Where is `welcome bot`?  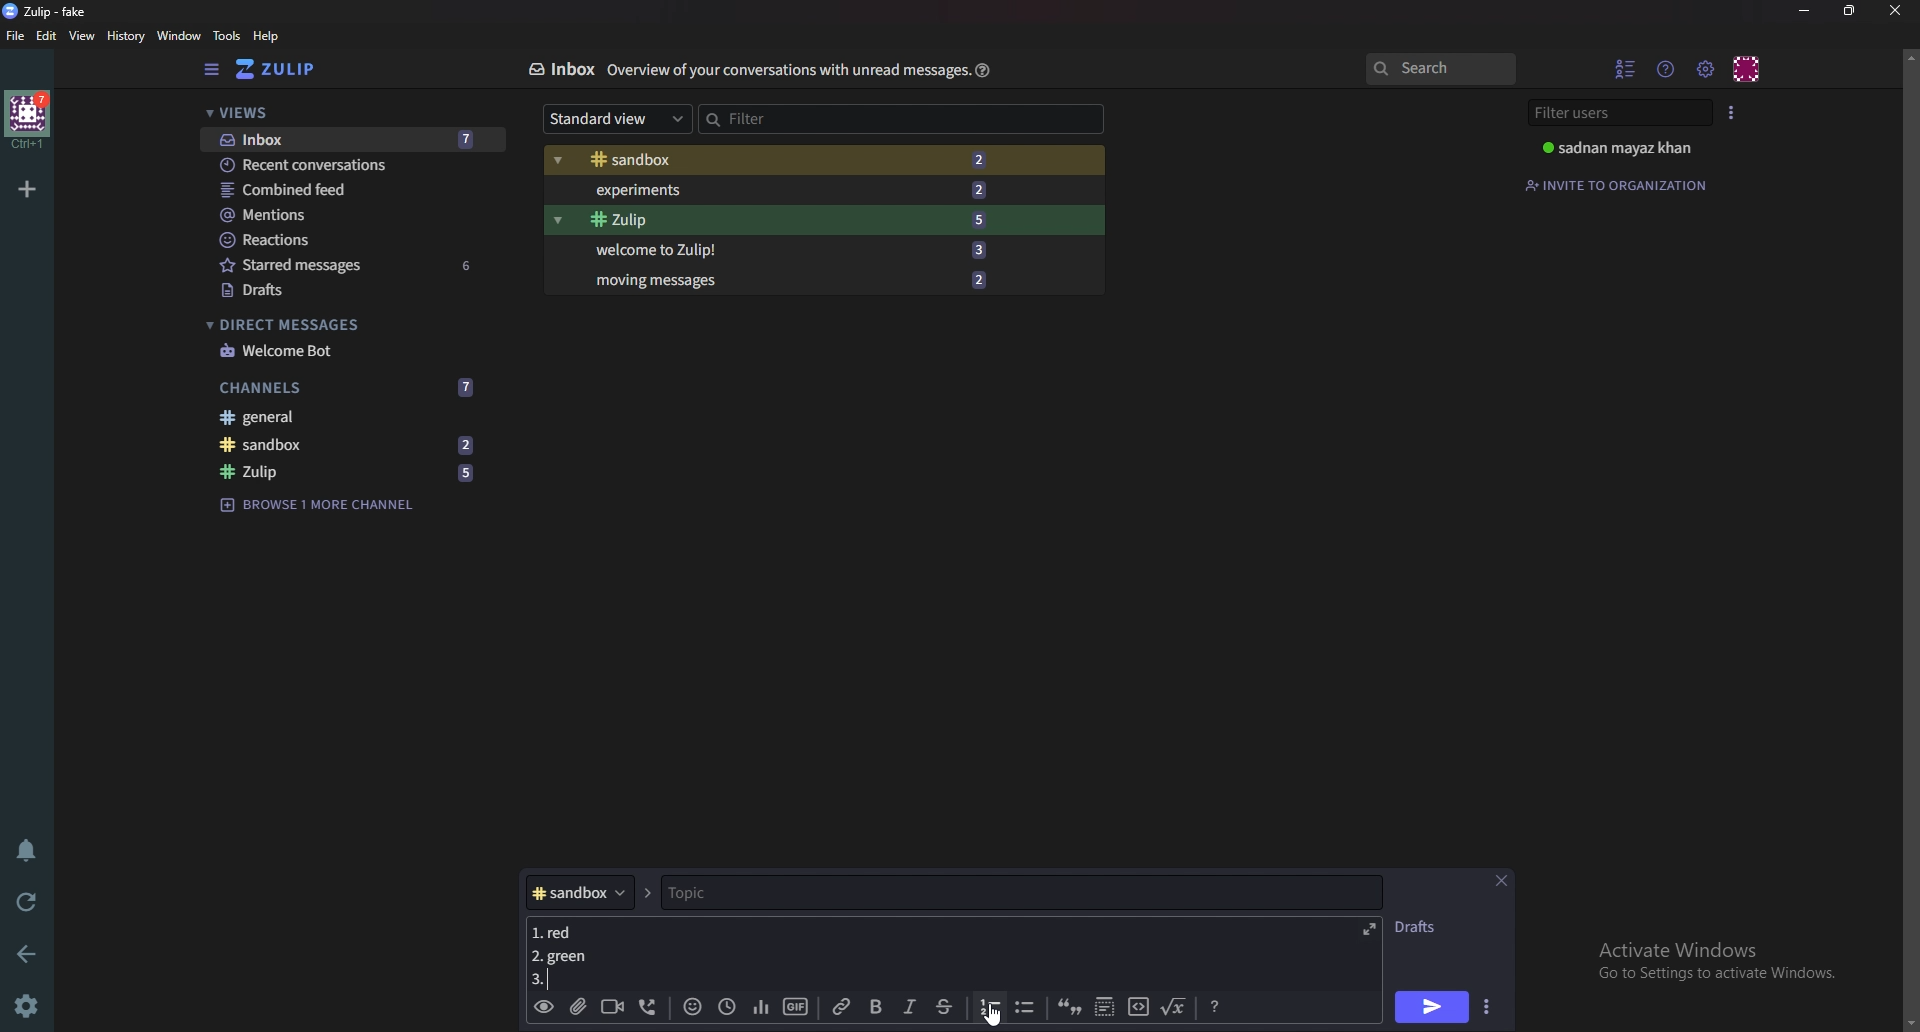
welcome bot is located at coordinates (345, 350).